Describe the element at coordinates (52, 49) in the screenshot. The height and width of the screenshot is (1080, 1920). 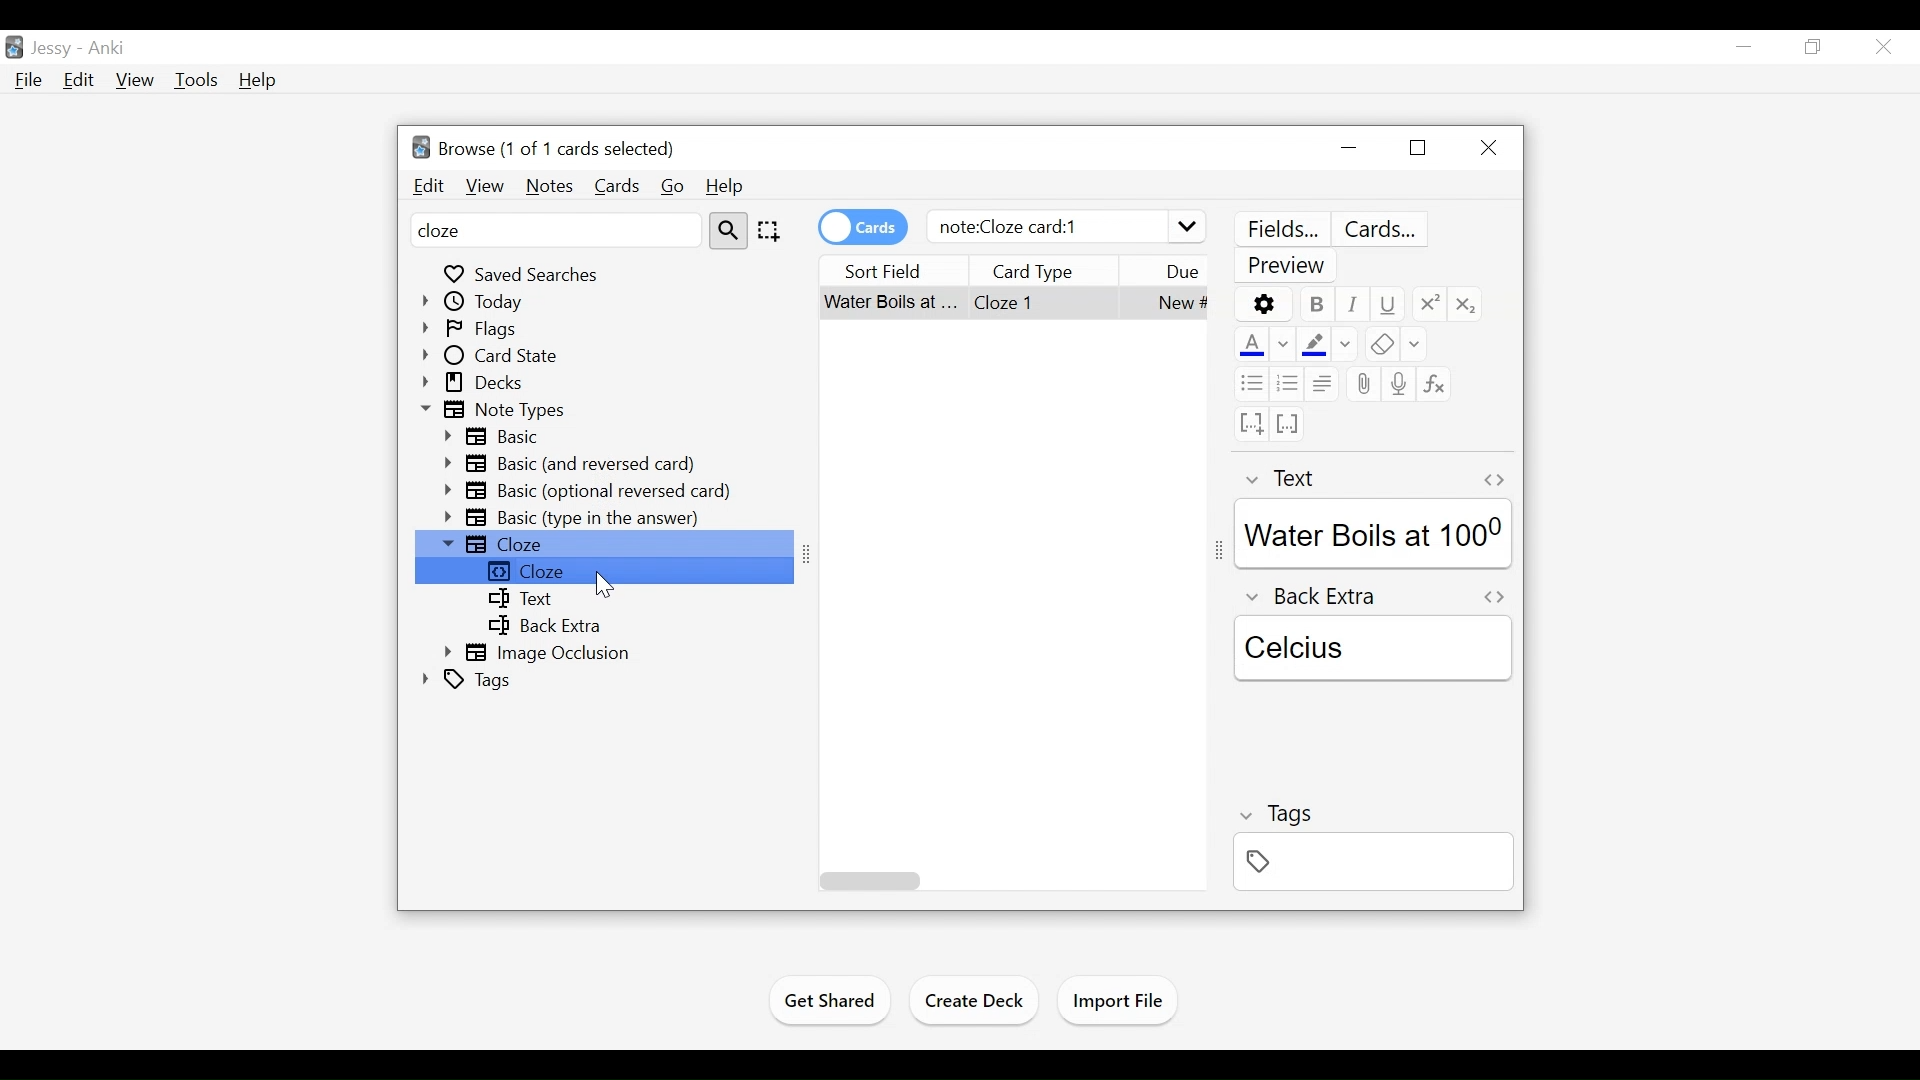
I see `User Name` at that location.